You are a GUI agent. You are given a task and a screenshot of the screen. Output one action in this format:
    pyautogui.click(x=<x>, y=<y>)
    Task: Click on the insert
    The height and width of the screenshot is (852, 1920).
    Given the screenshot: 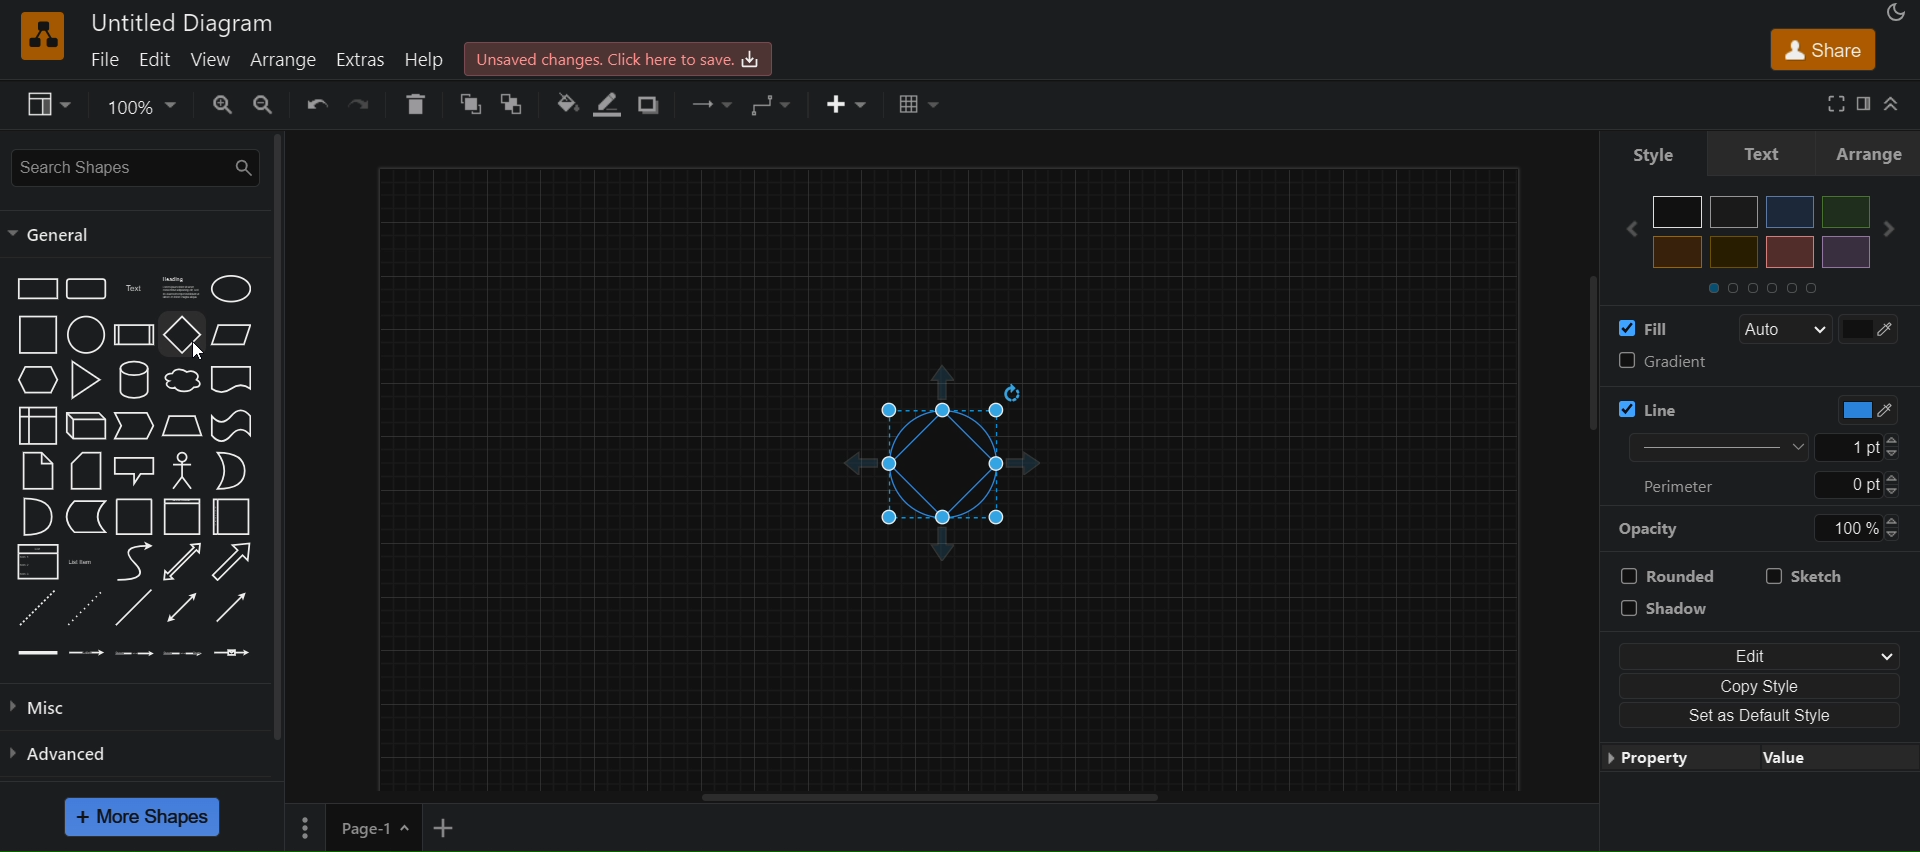 What is the action you would take?
    pyautogui.click(x=847, y=105)
    